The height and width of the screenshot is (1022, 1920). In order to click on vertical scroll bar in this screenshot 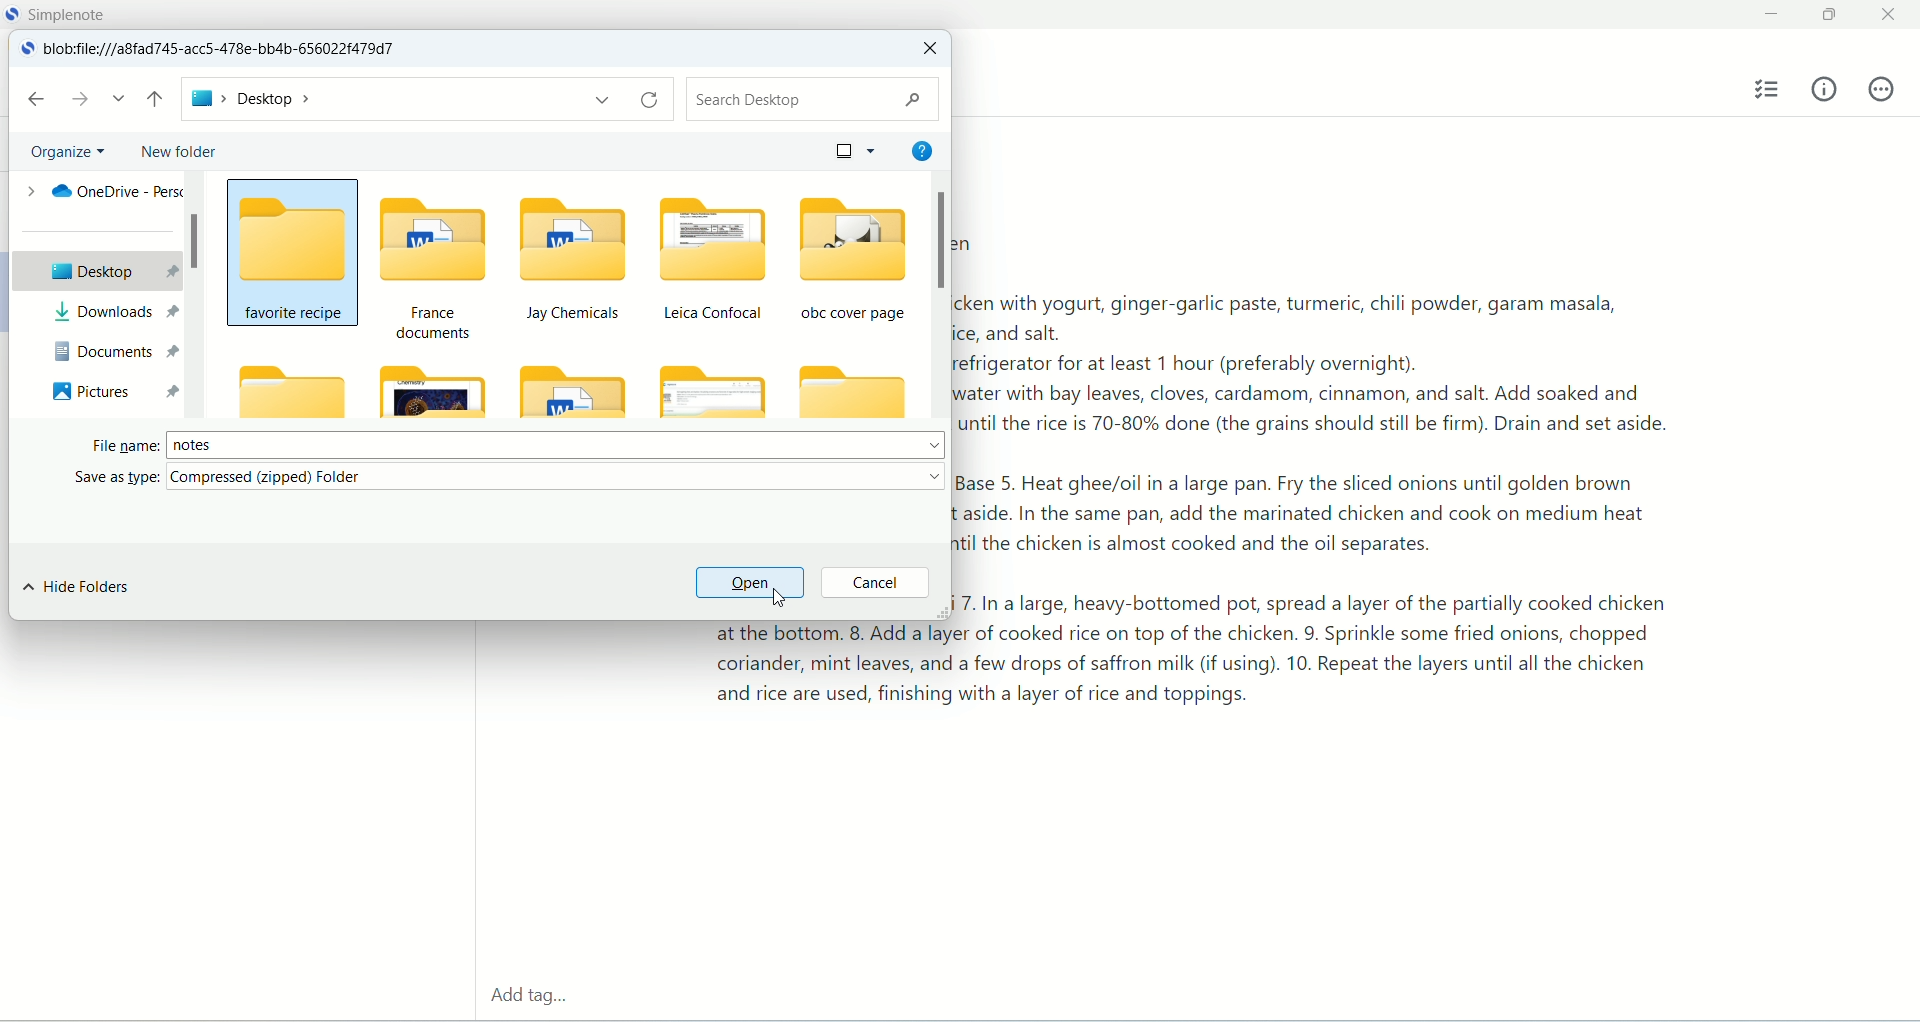, I will do `click(195, 296)`.